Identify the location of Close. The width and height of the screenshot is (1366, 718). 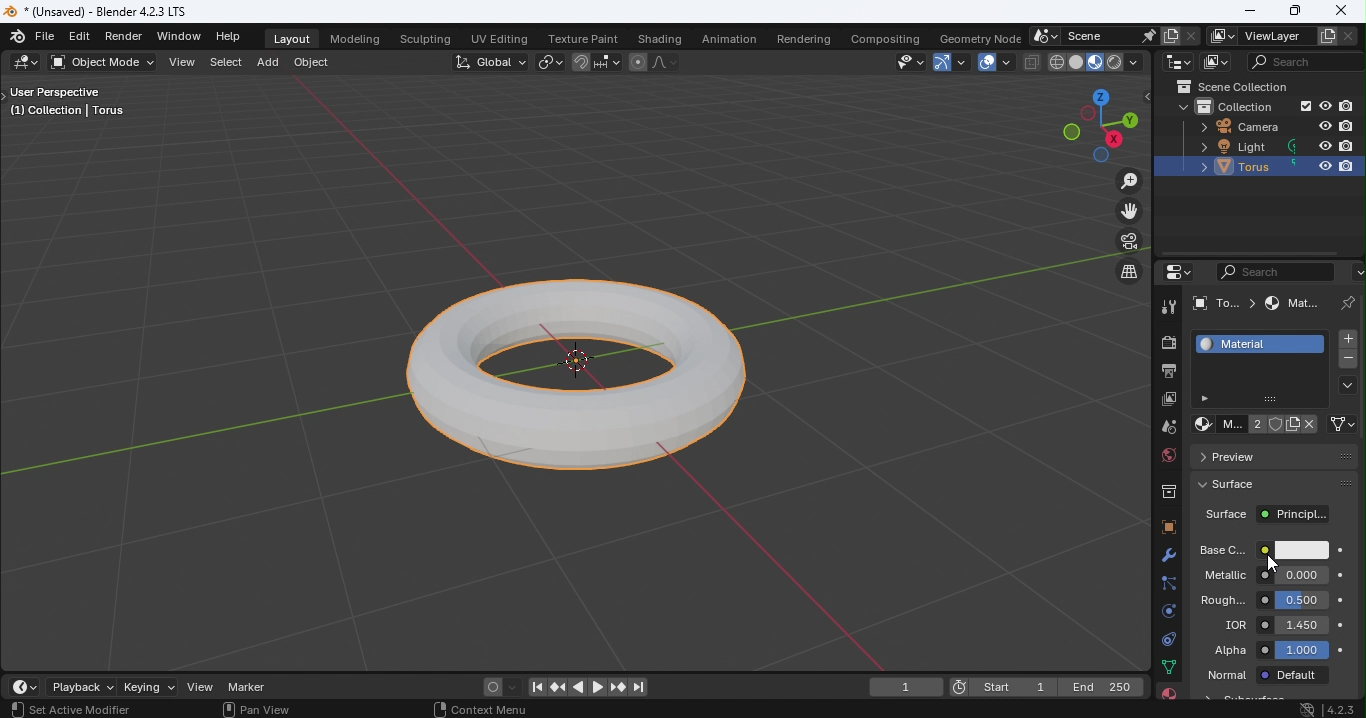
(1341, 12).